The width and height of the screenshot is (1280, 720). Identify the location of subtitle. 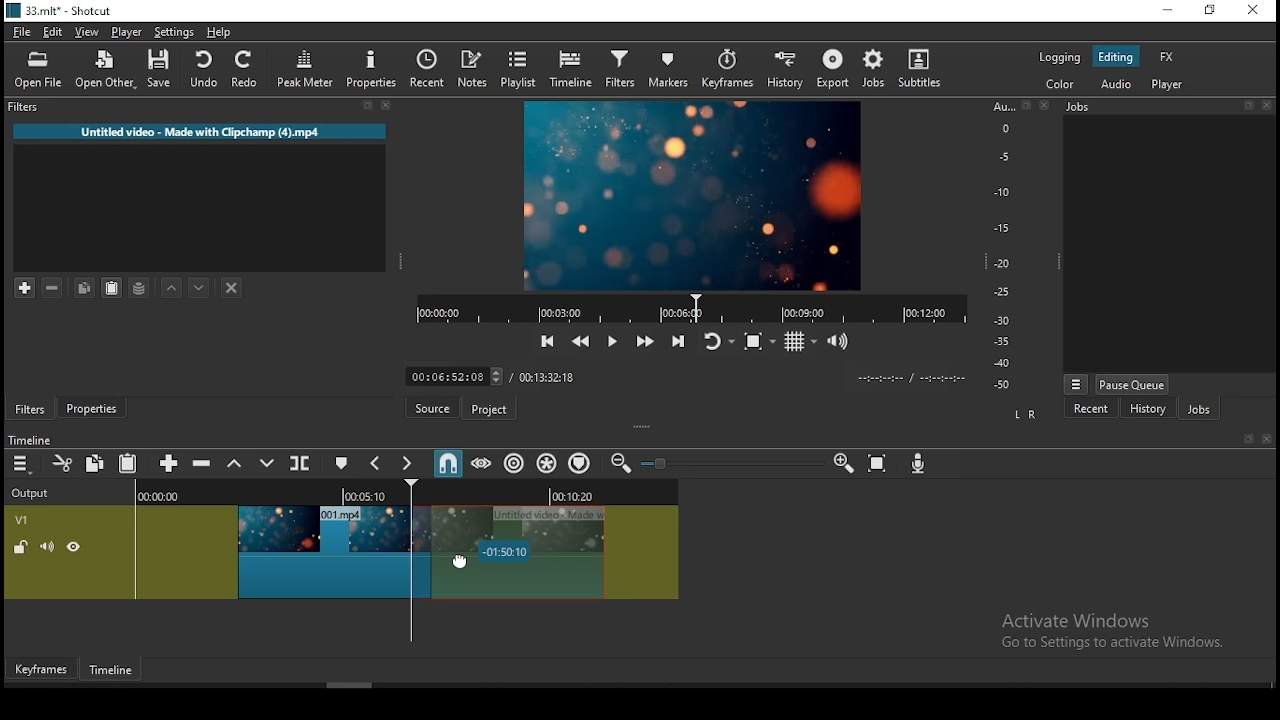
(919, 70).